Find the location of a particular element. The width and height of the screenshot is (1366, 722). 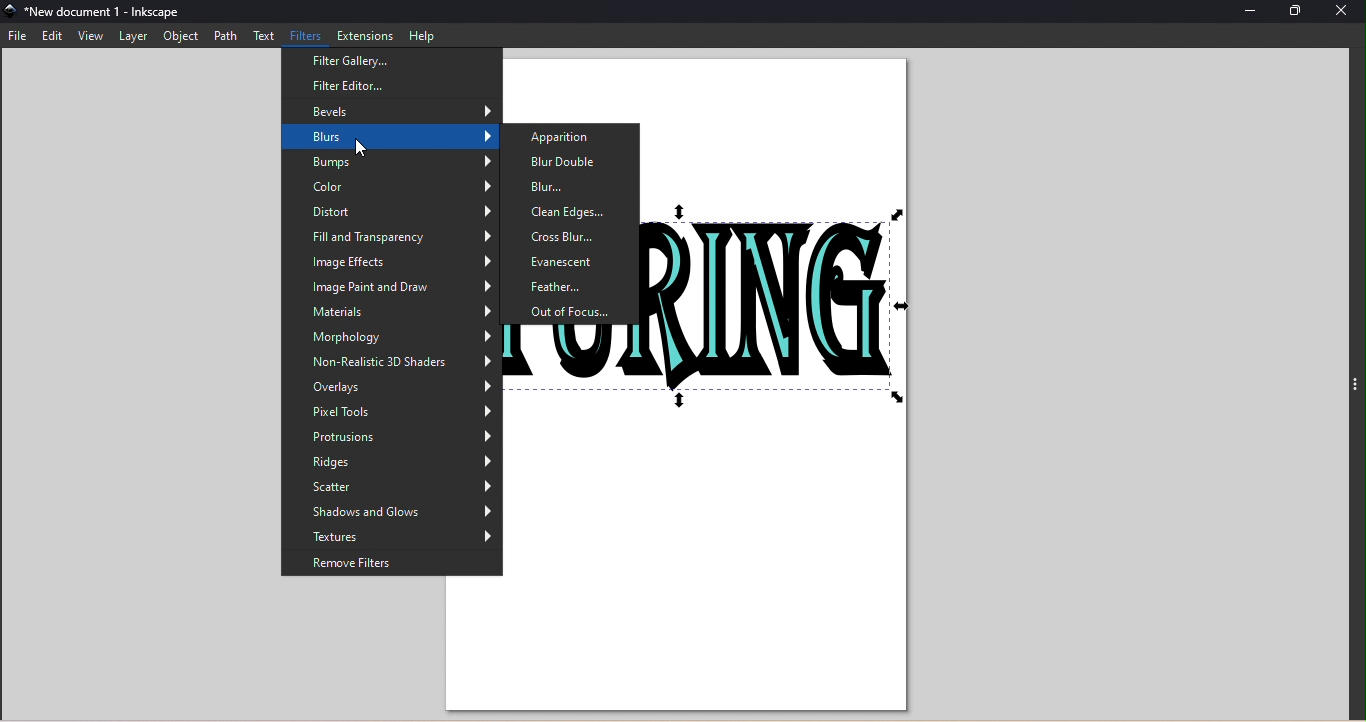

View is located at coordinates (92, 37).